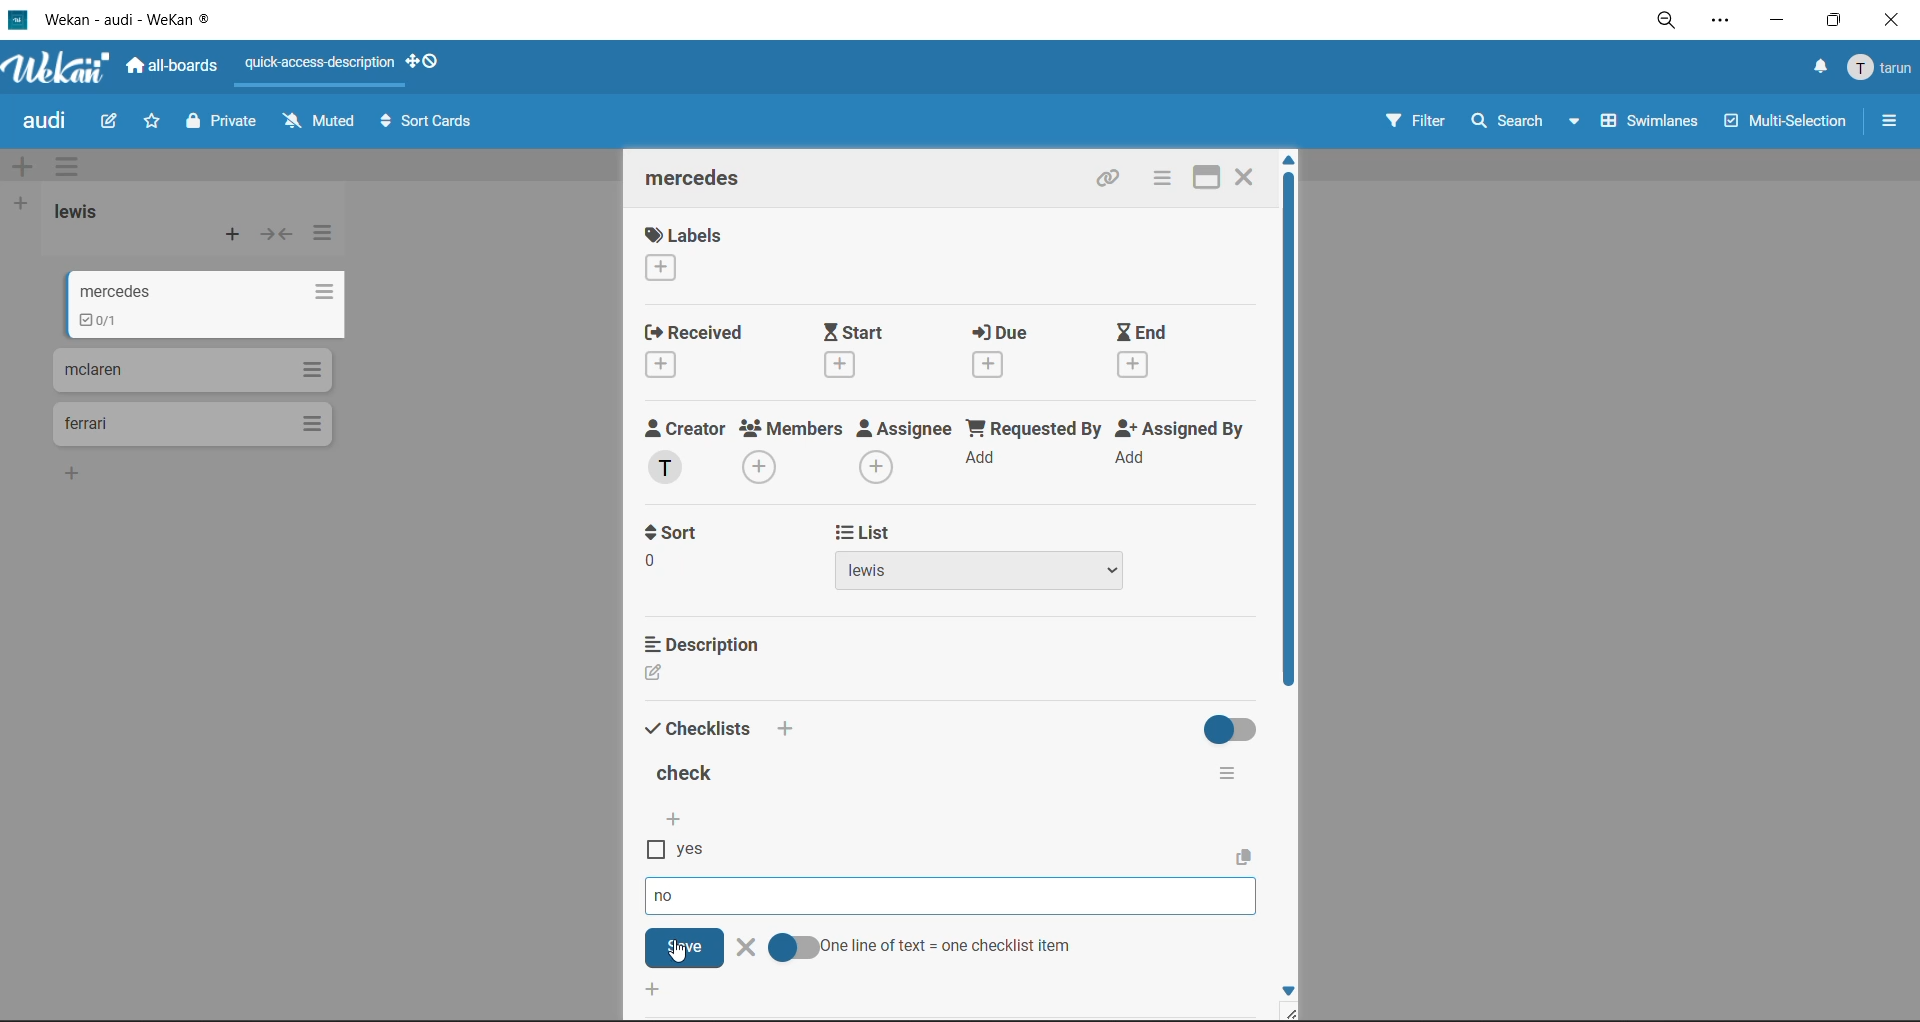  I want to click on notifications, so click(1815, 67).